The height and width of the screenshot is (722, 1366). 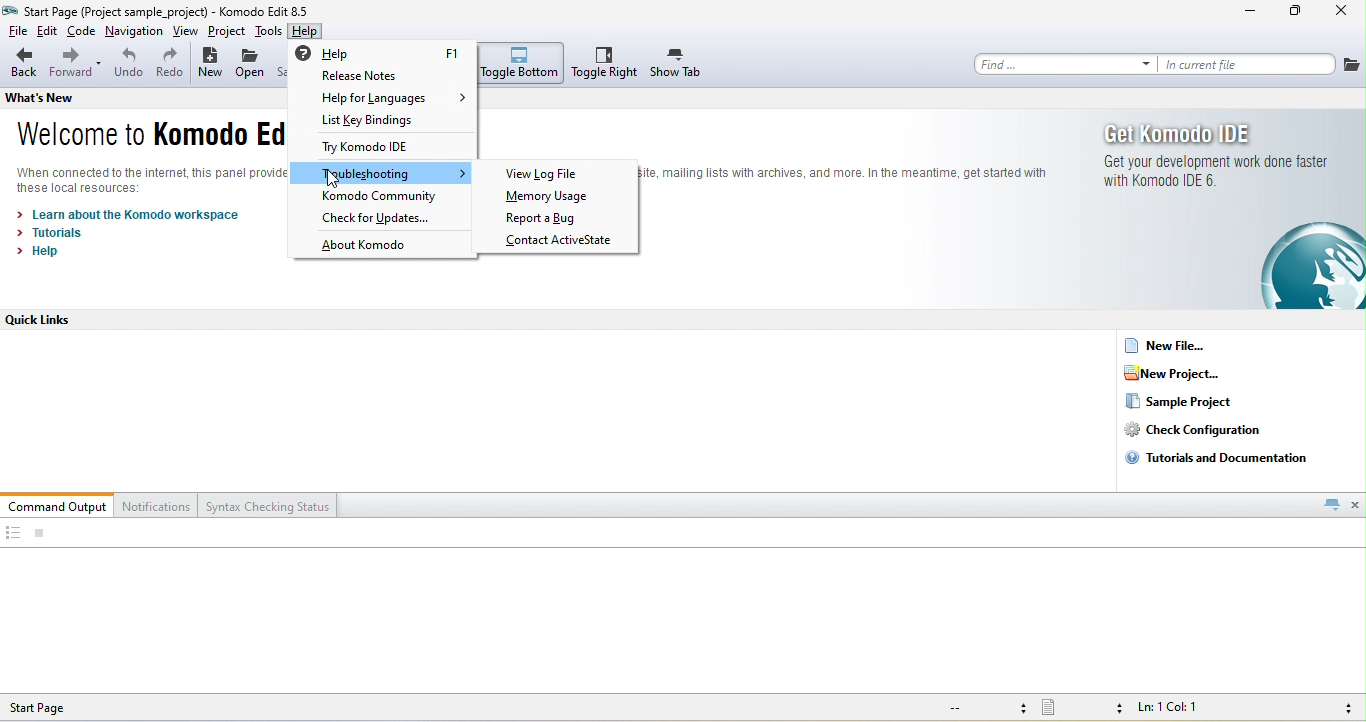 I want to click on file encoding, so click(x=984, y=708).